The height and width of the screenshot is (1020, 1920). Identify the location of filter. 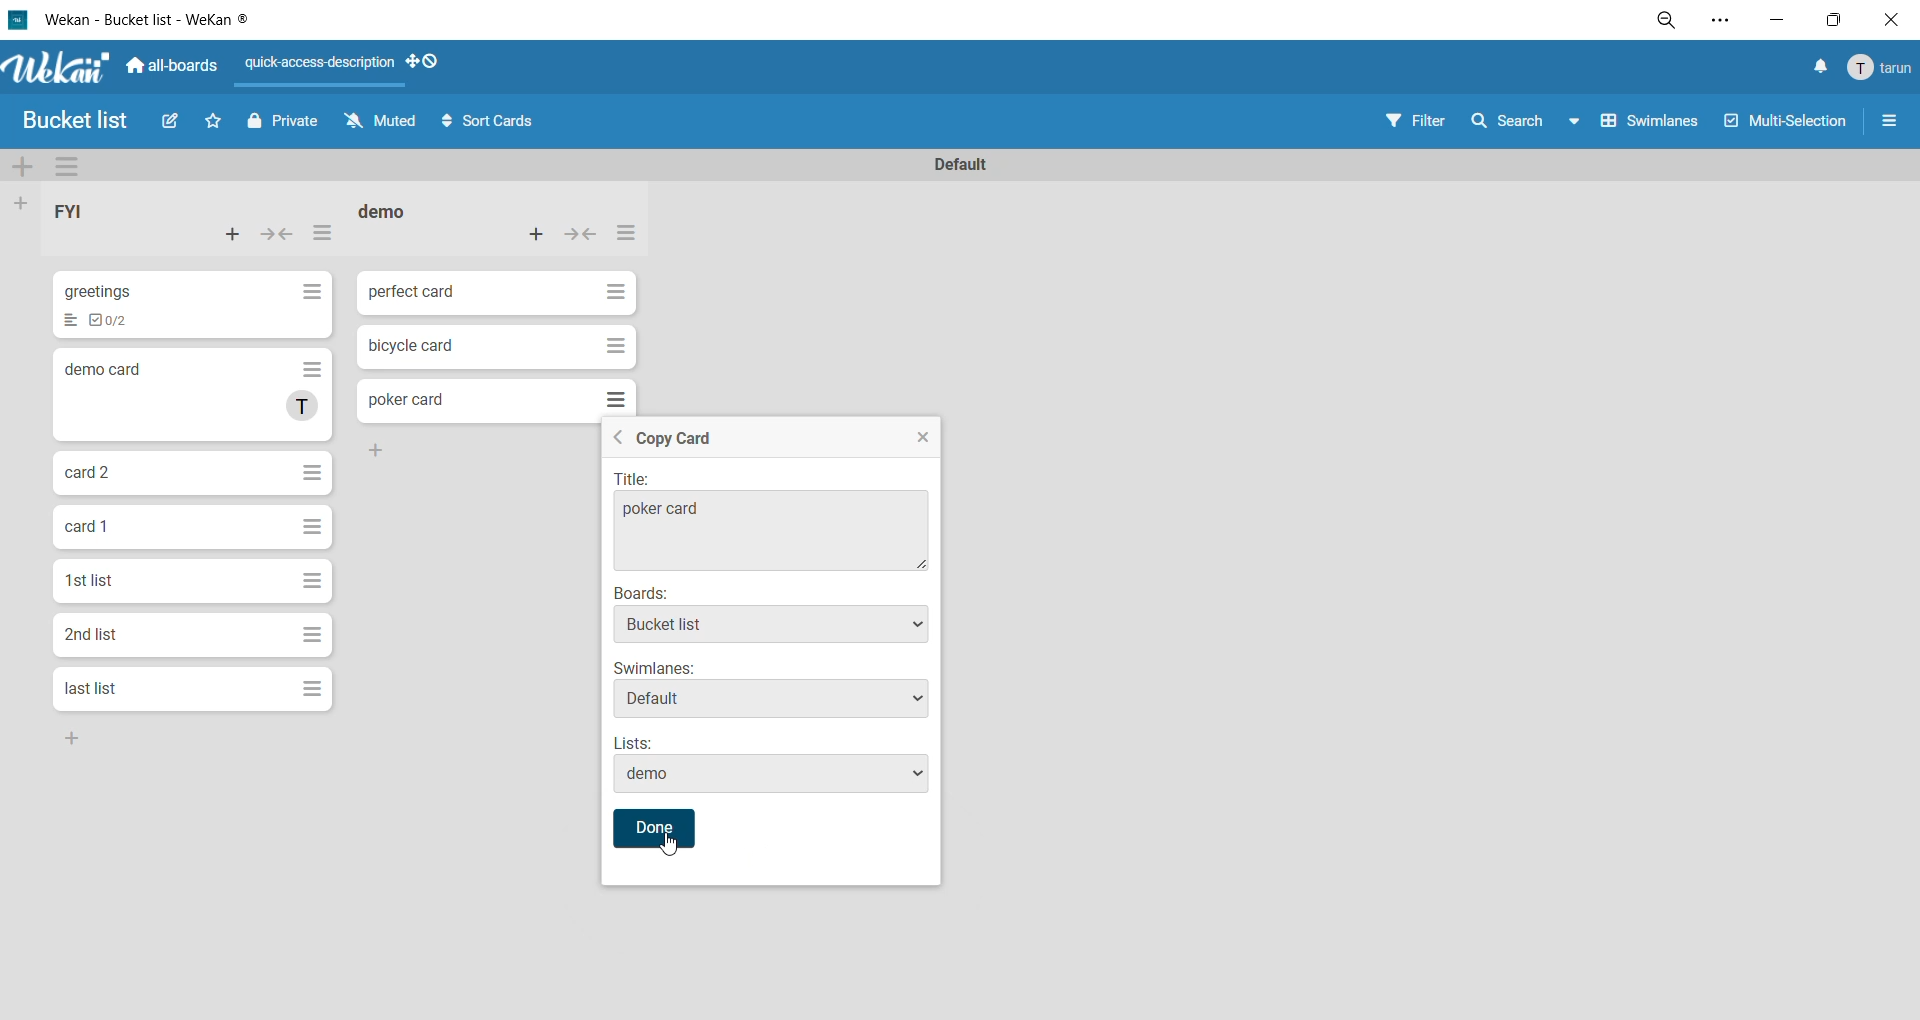
(1421, 120).